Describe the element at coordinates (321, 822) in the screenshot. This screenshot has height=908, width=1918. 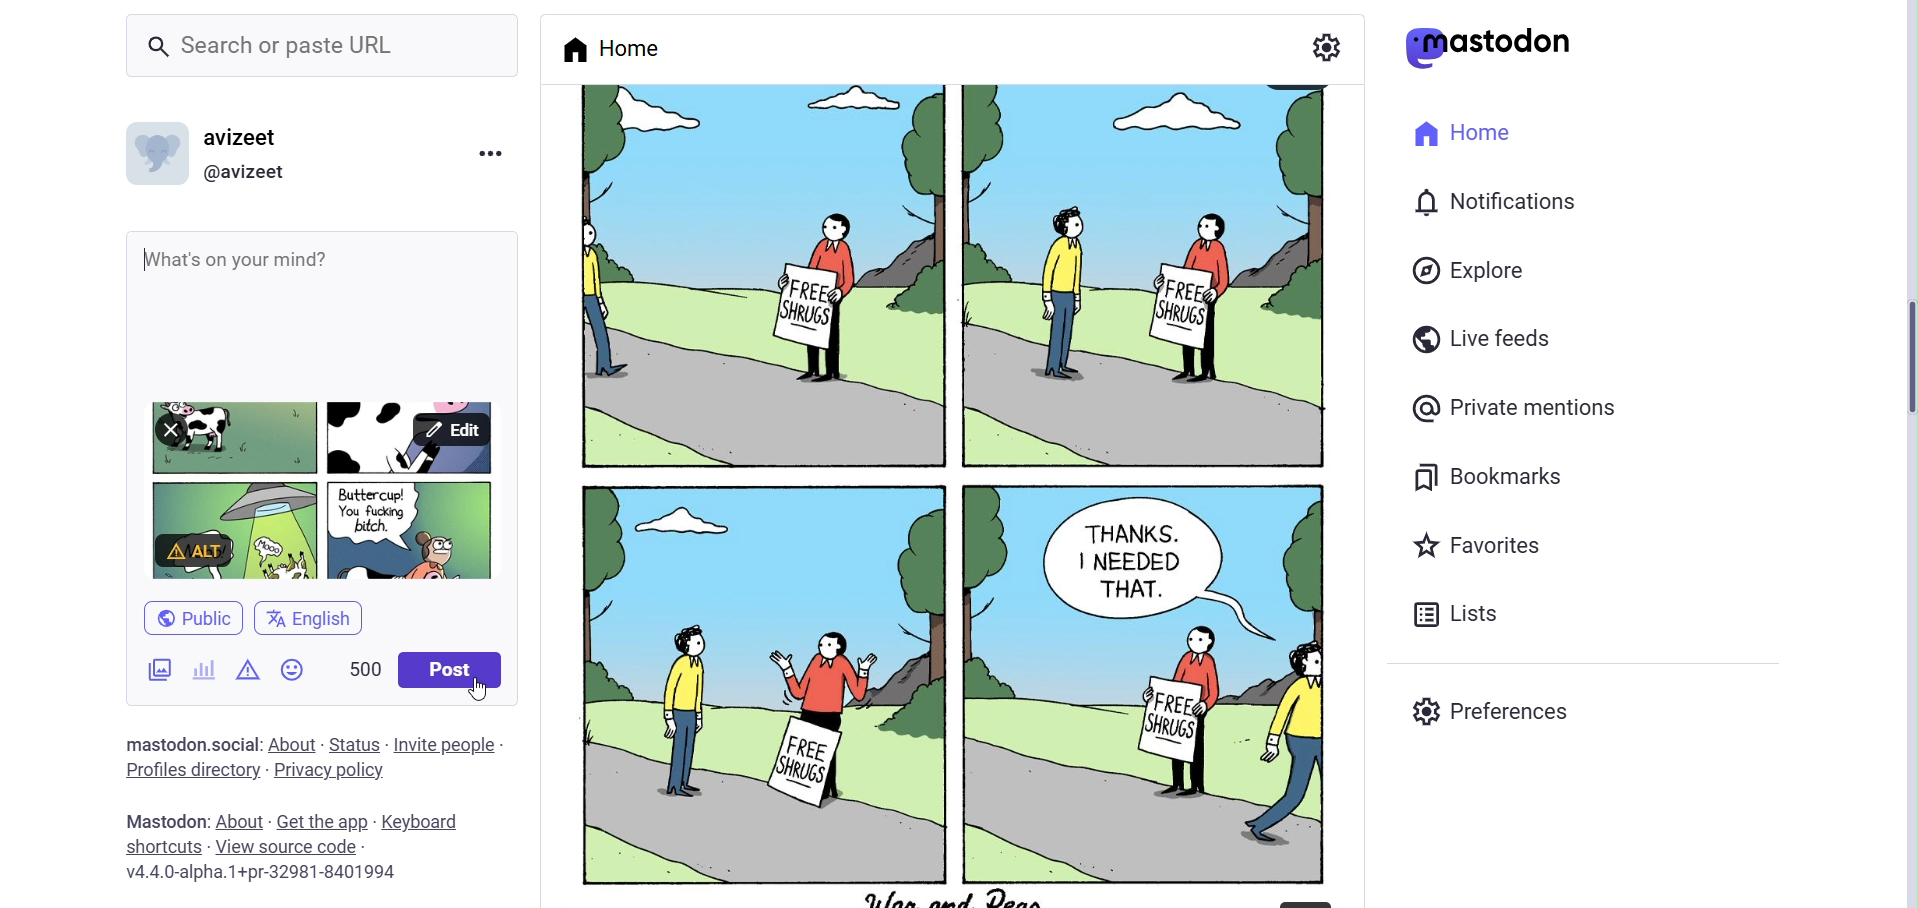
I see `Get the app` at that location.